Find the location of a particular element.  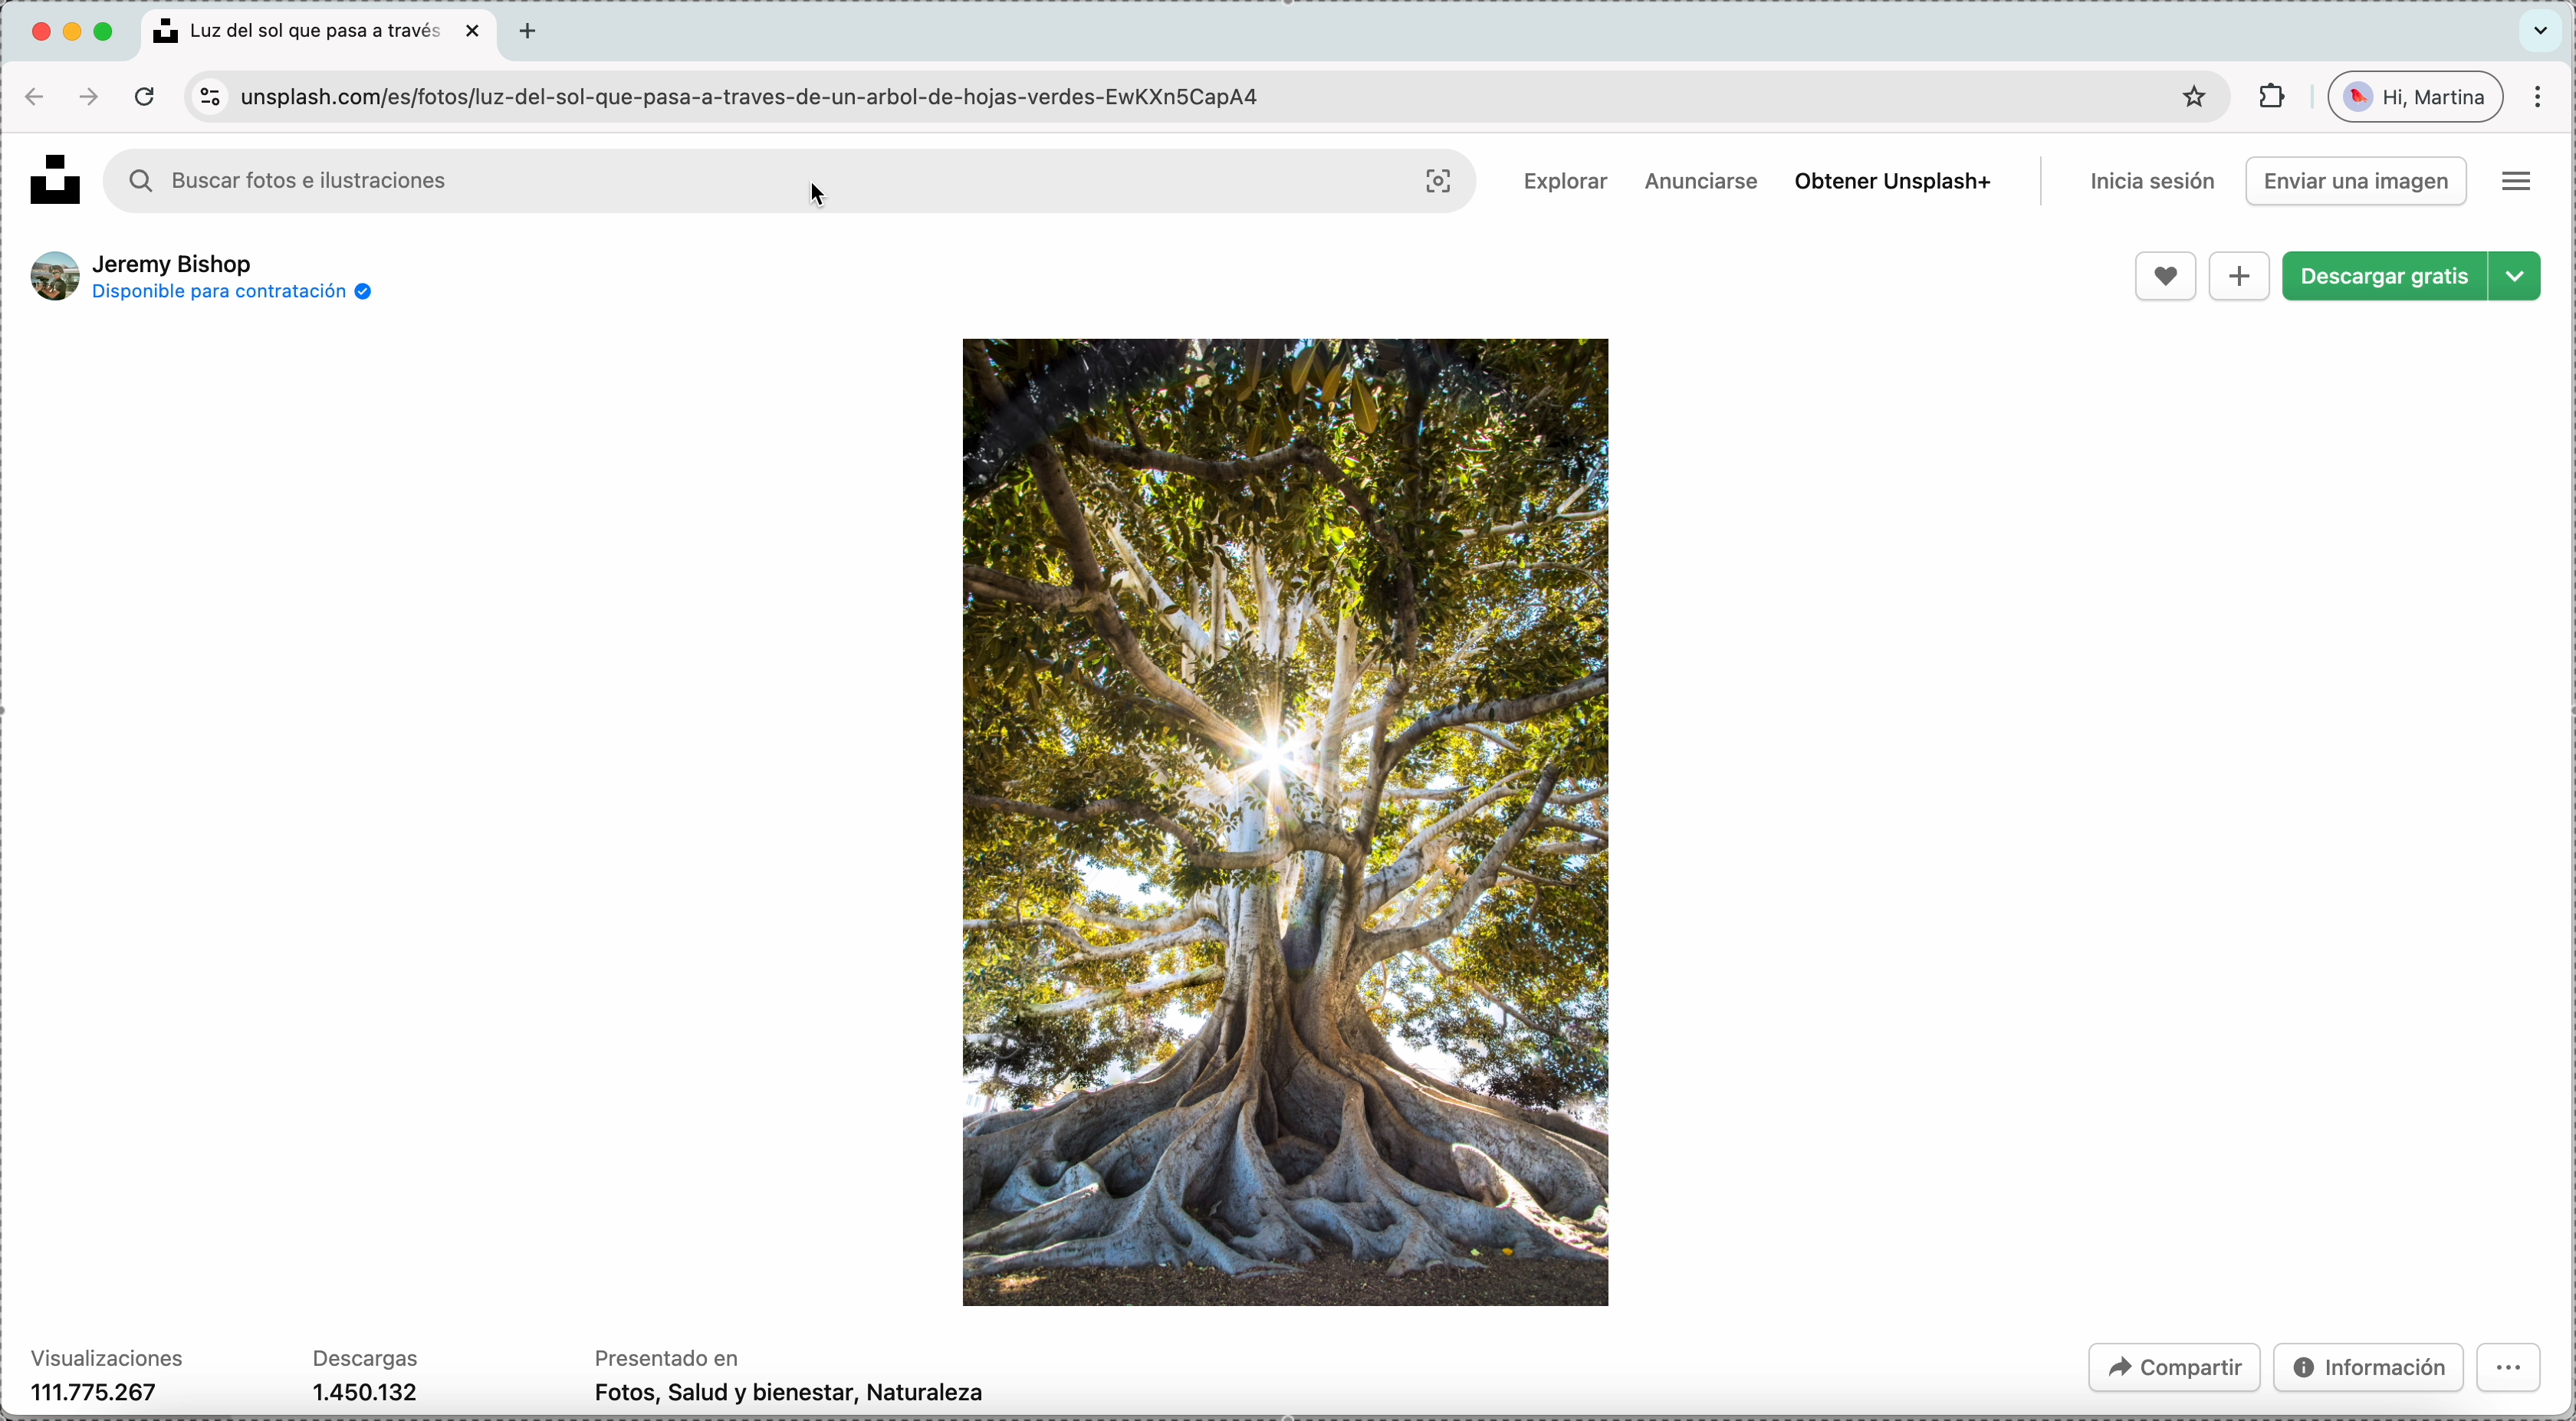

account is located at coordinates (2418, 98).